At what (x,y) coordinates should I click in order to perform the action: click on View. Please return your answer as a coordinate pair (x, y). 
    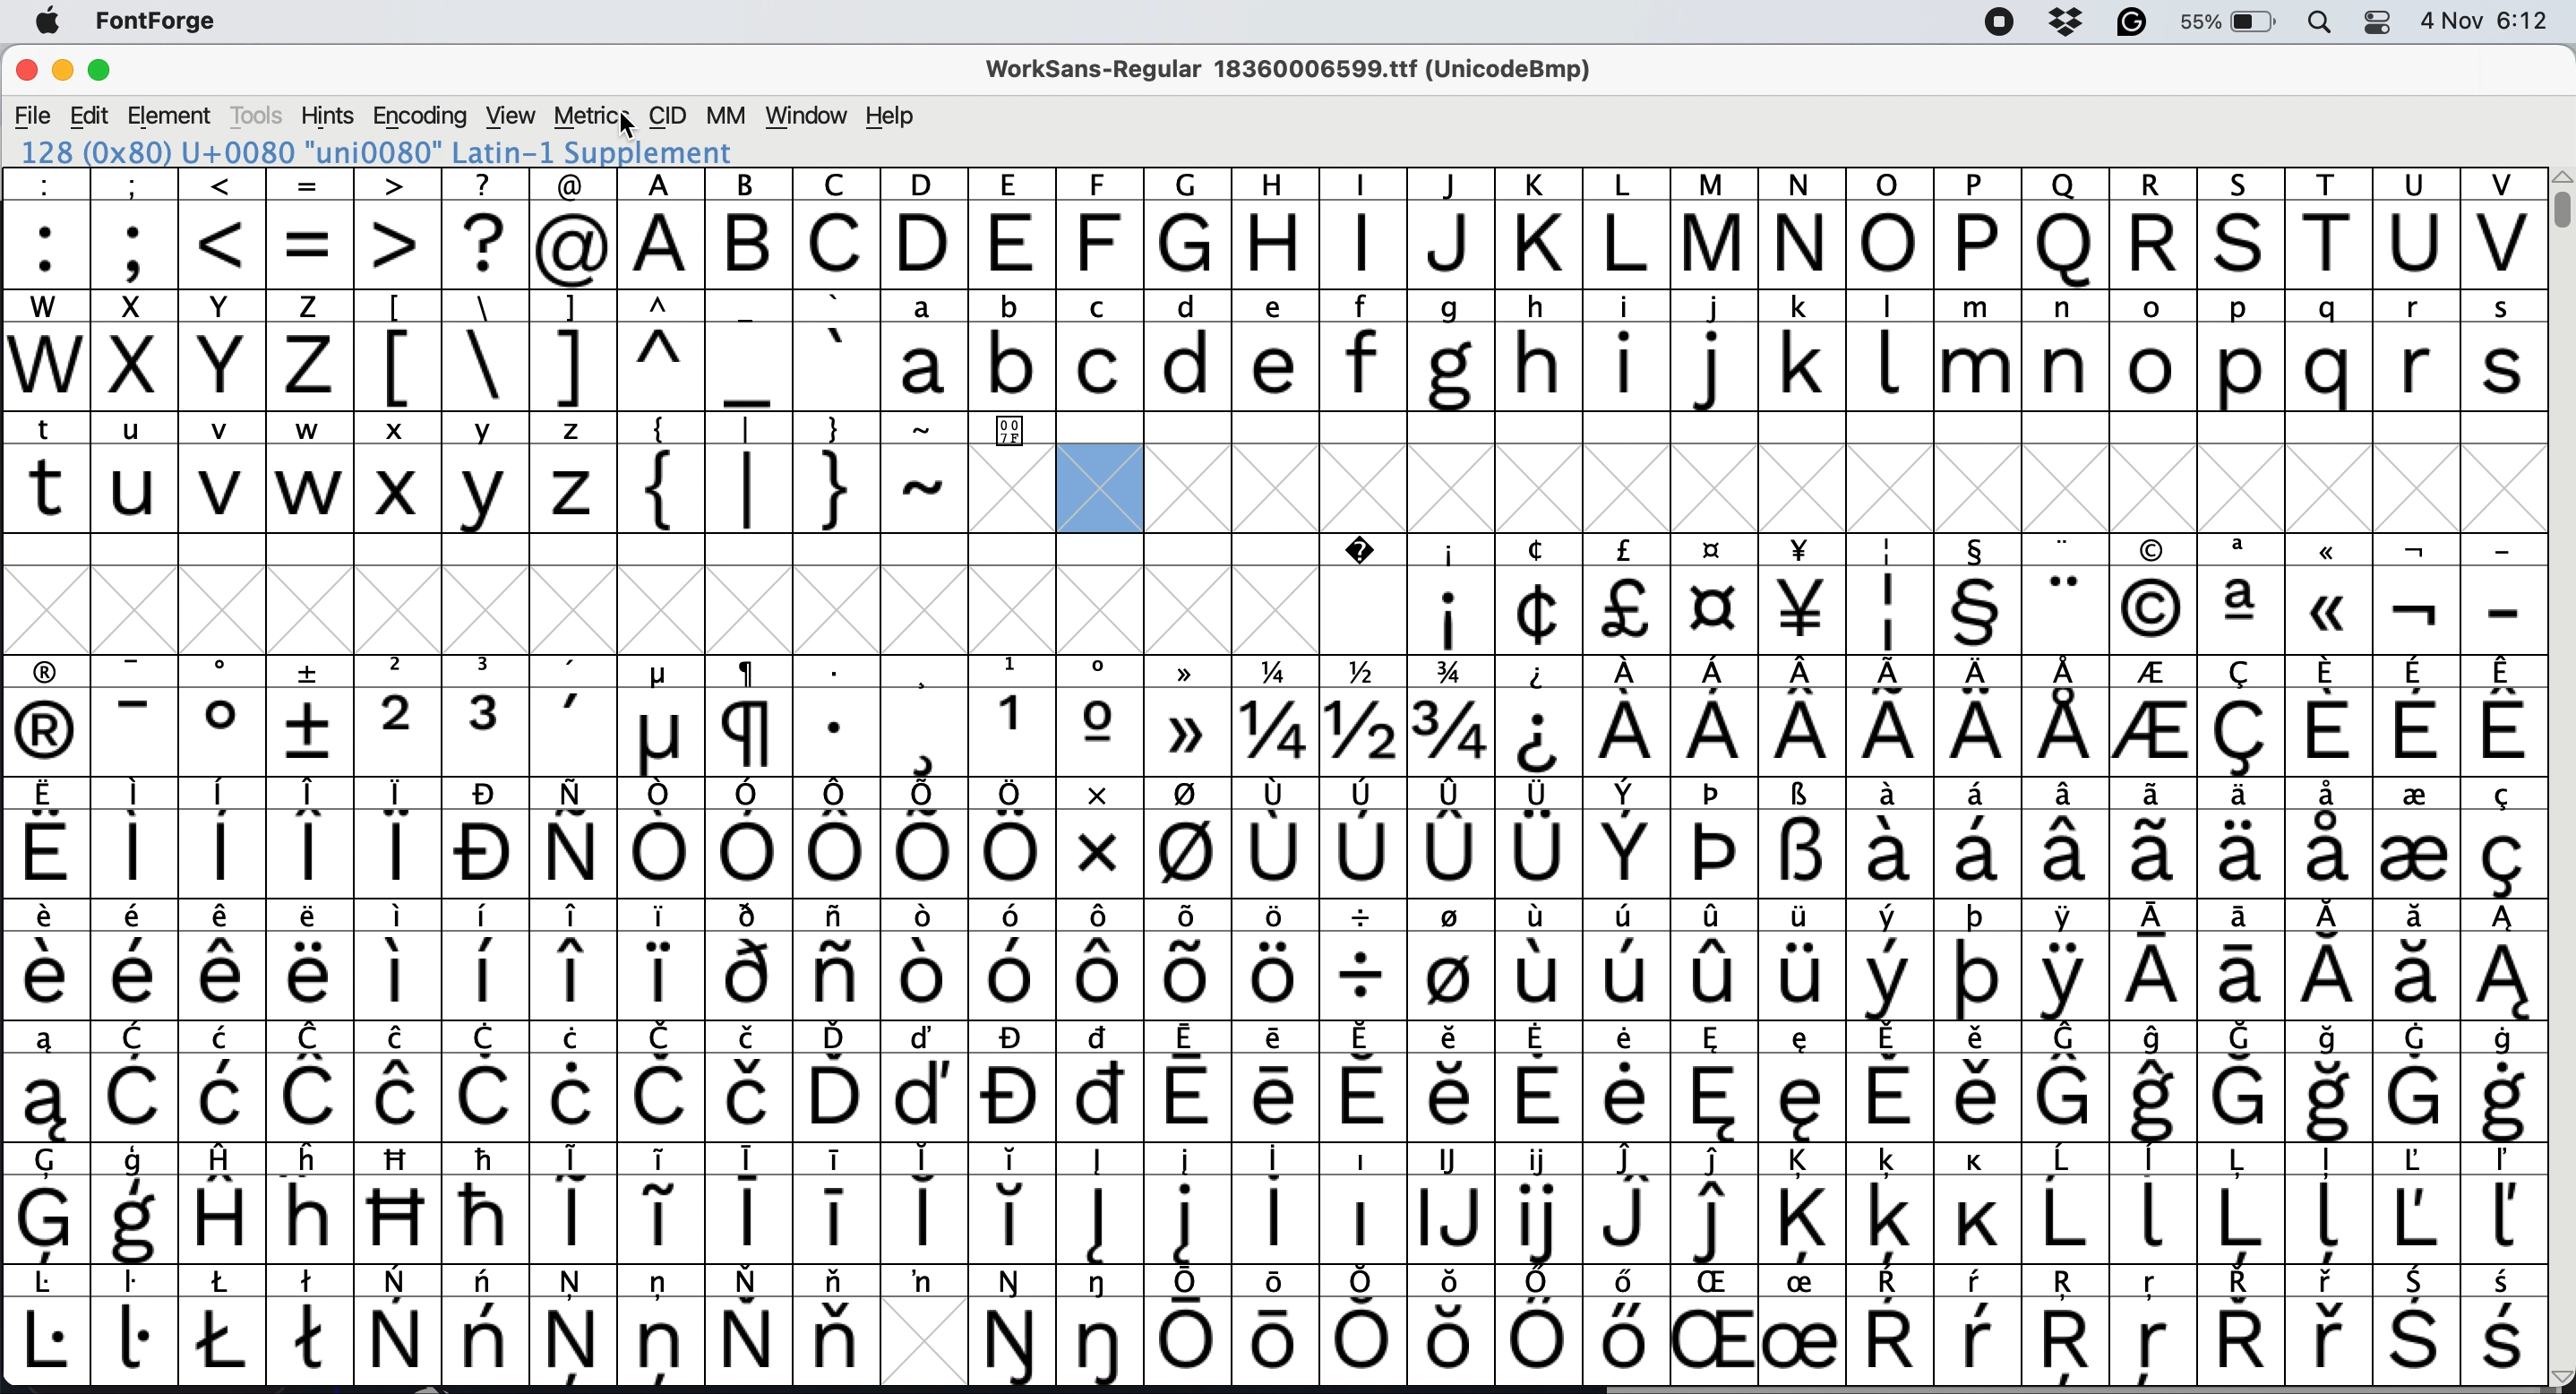
    Looking at the image, I should click on (510, 115).